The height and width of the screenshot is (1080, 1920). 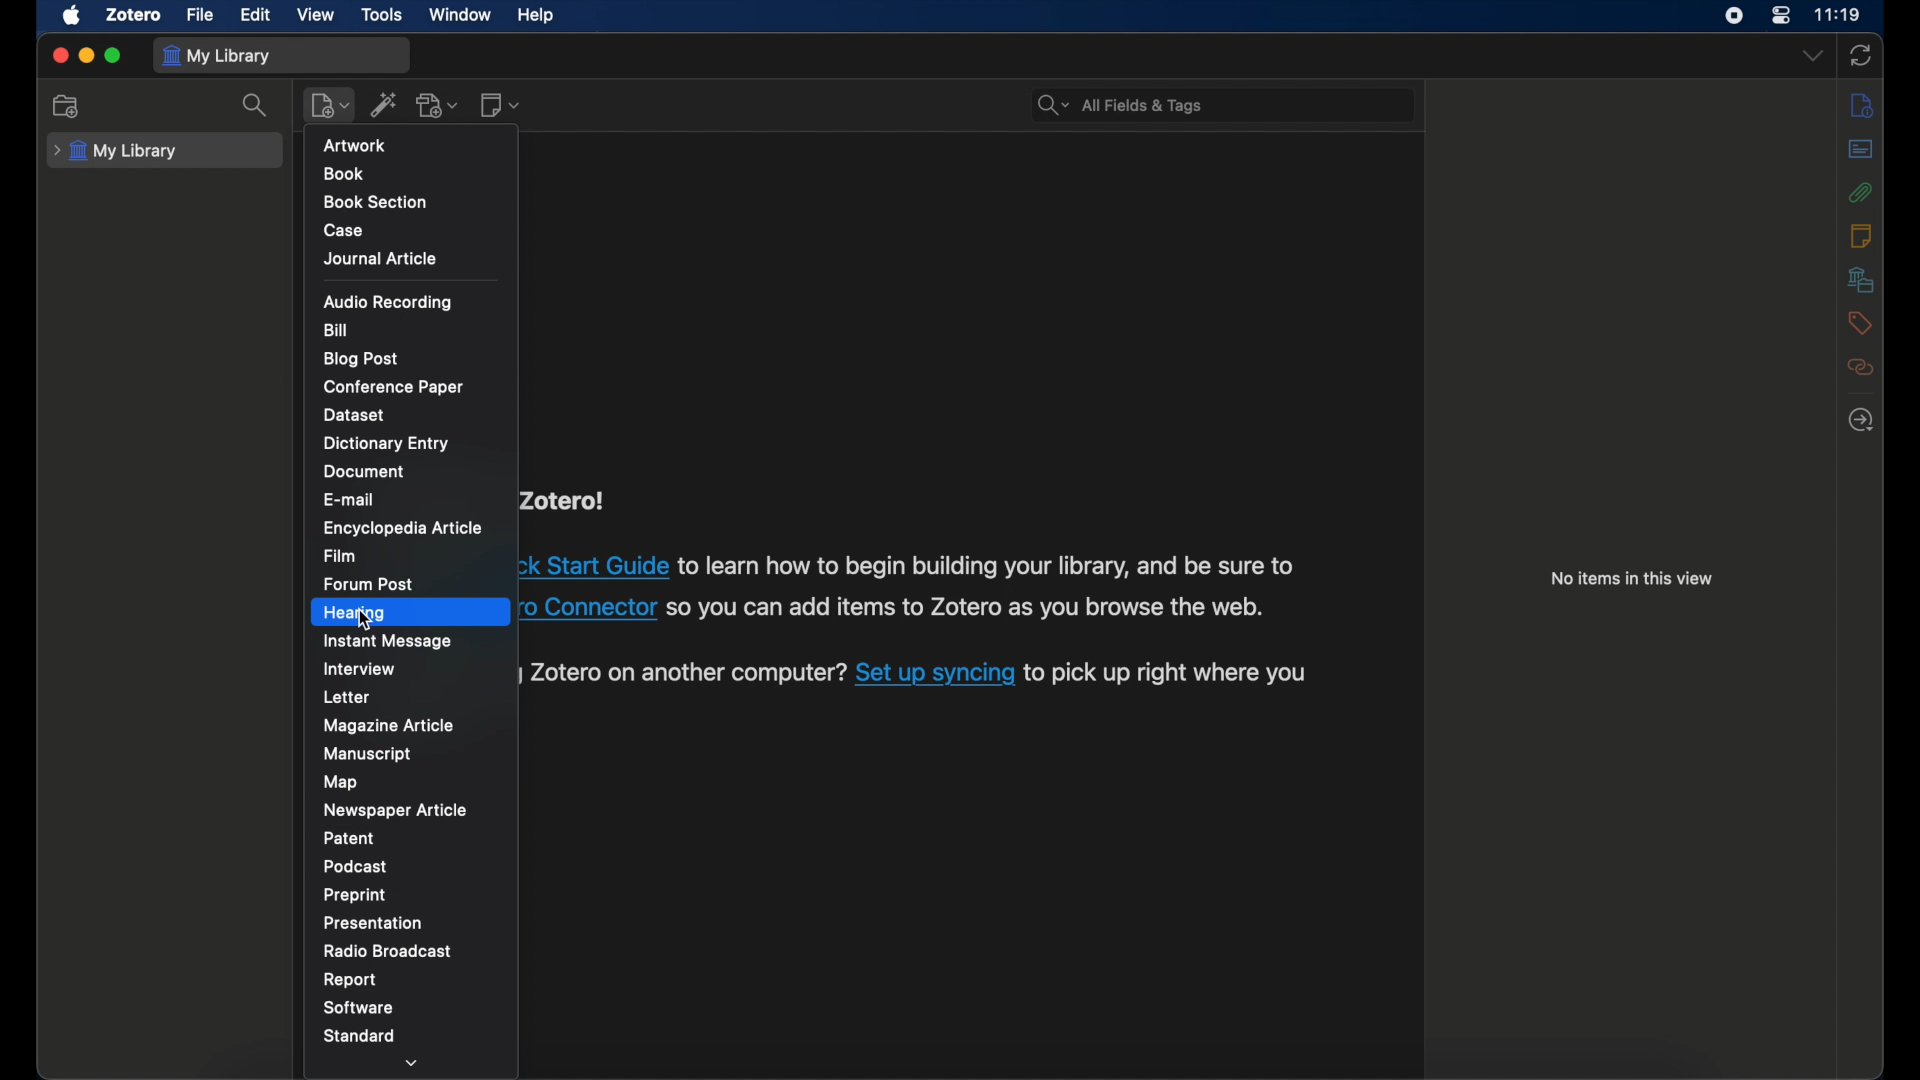 What do you see at coordinates (67, 106) in the screenshot?
I see `add collection` at bounding box center [67, 106].